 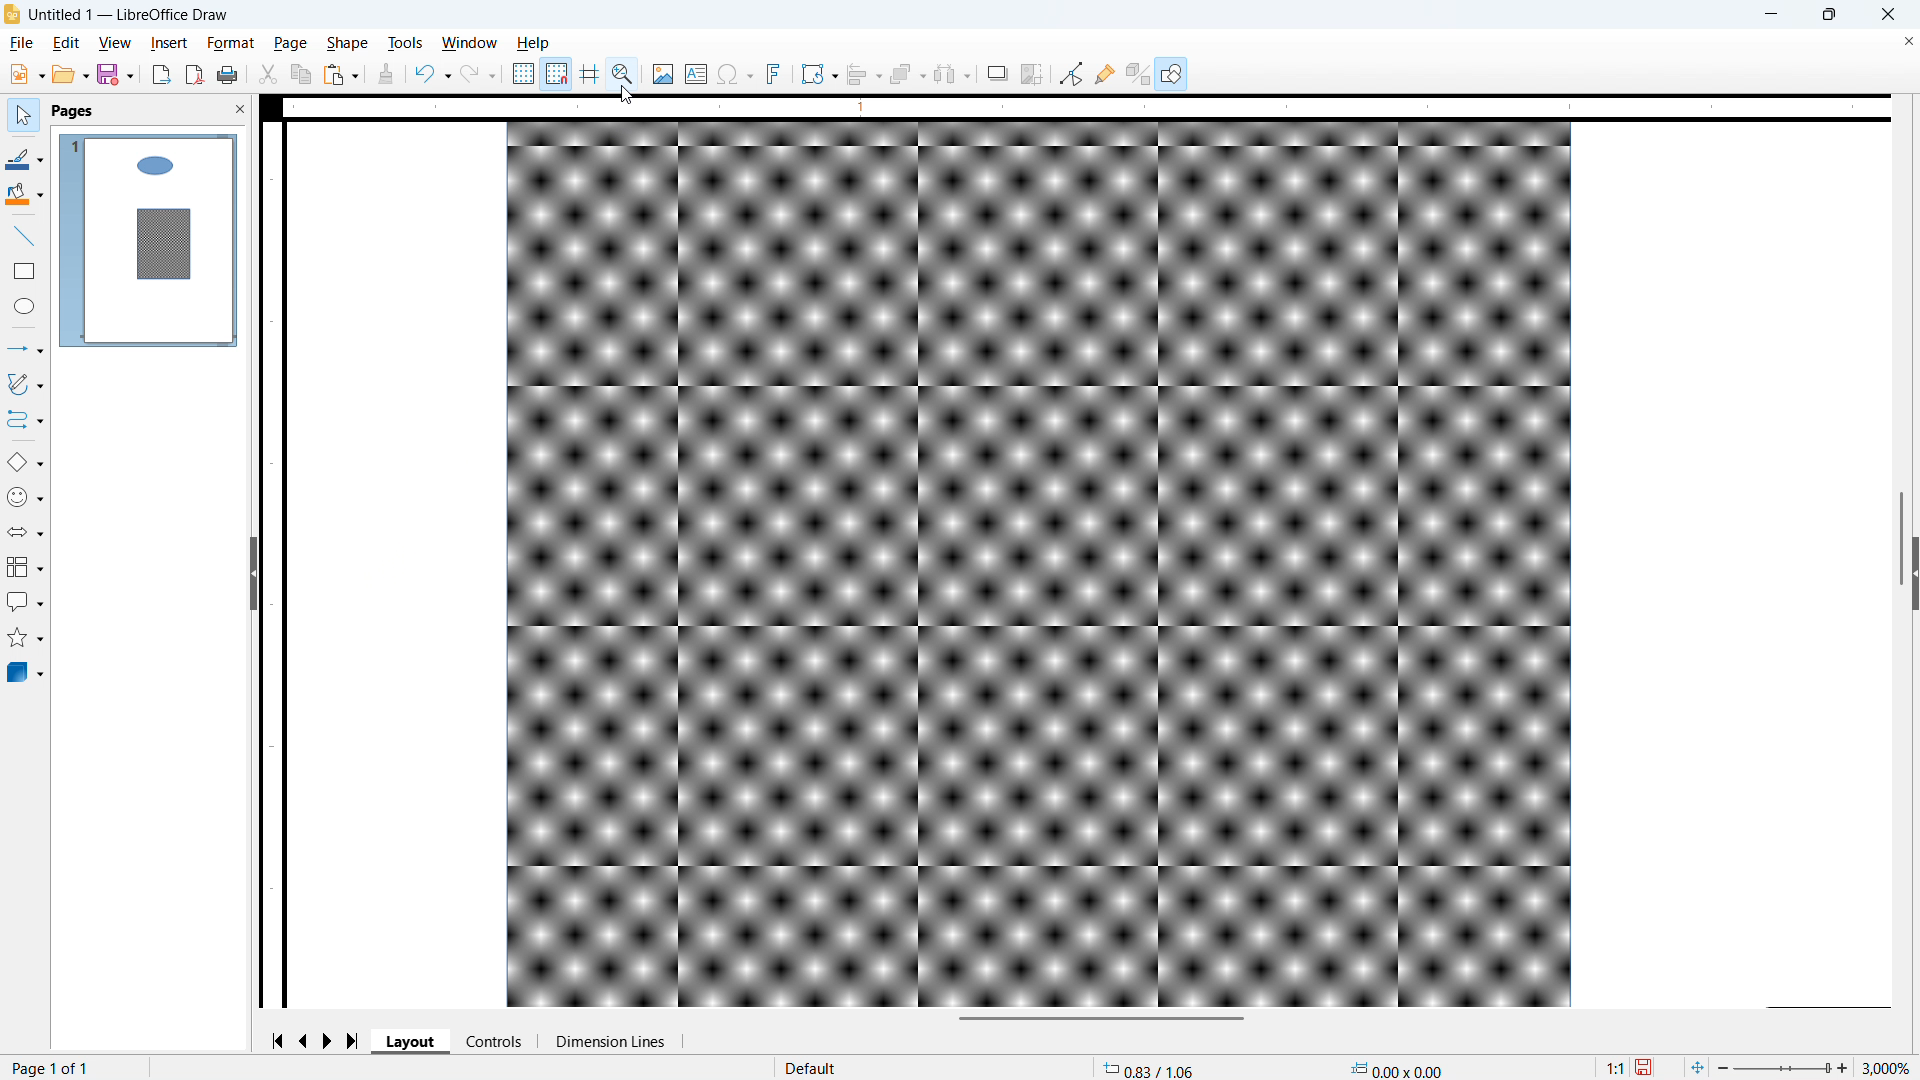 I want to click on Shadow , so click(x=997, y=73).